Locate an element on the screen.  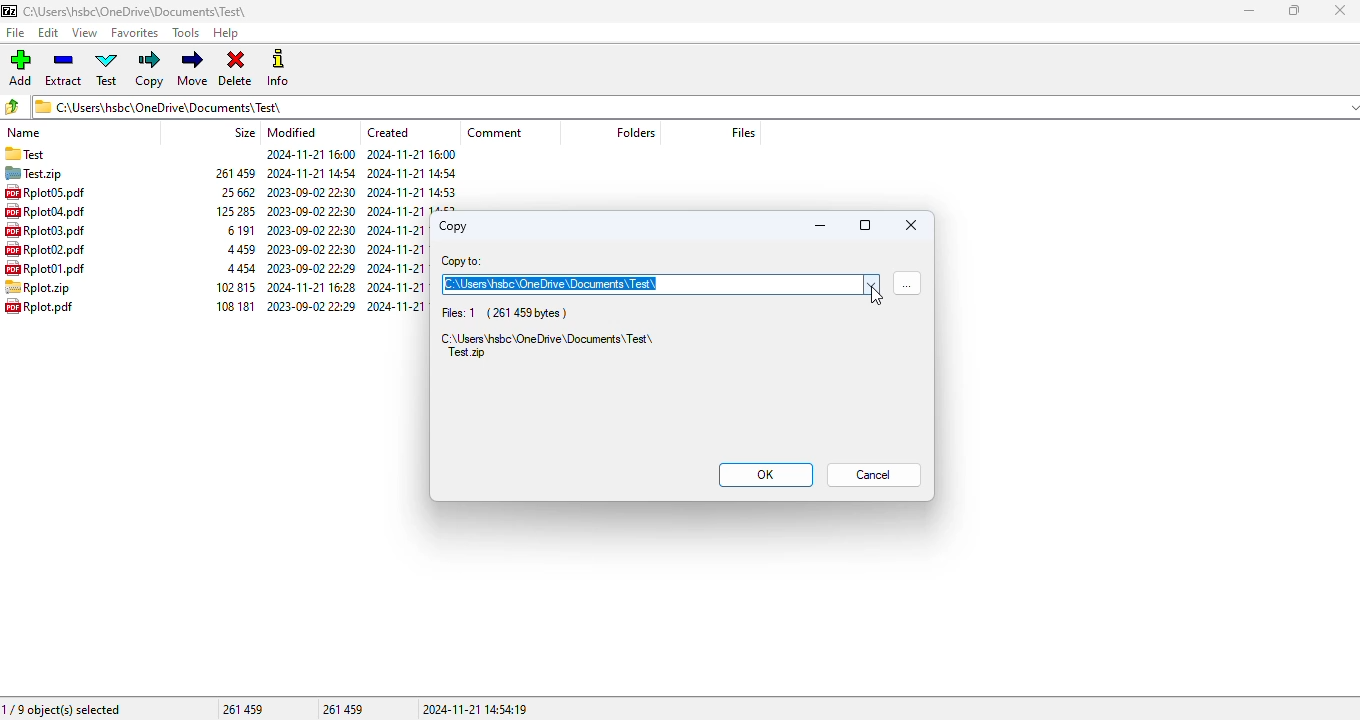
modified is located at coordinates (293, 133).